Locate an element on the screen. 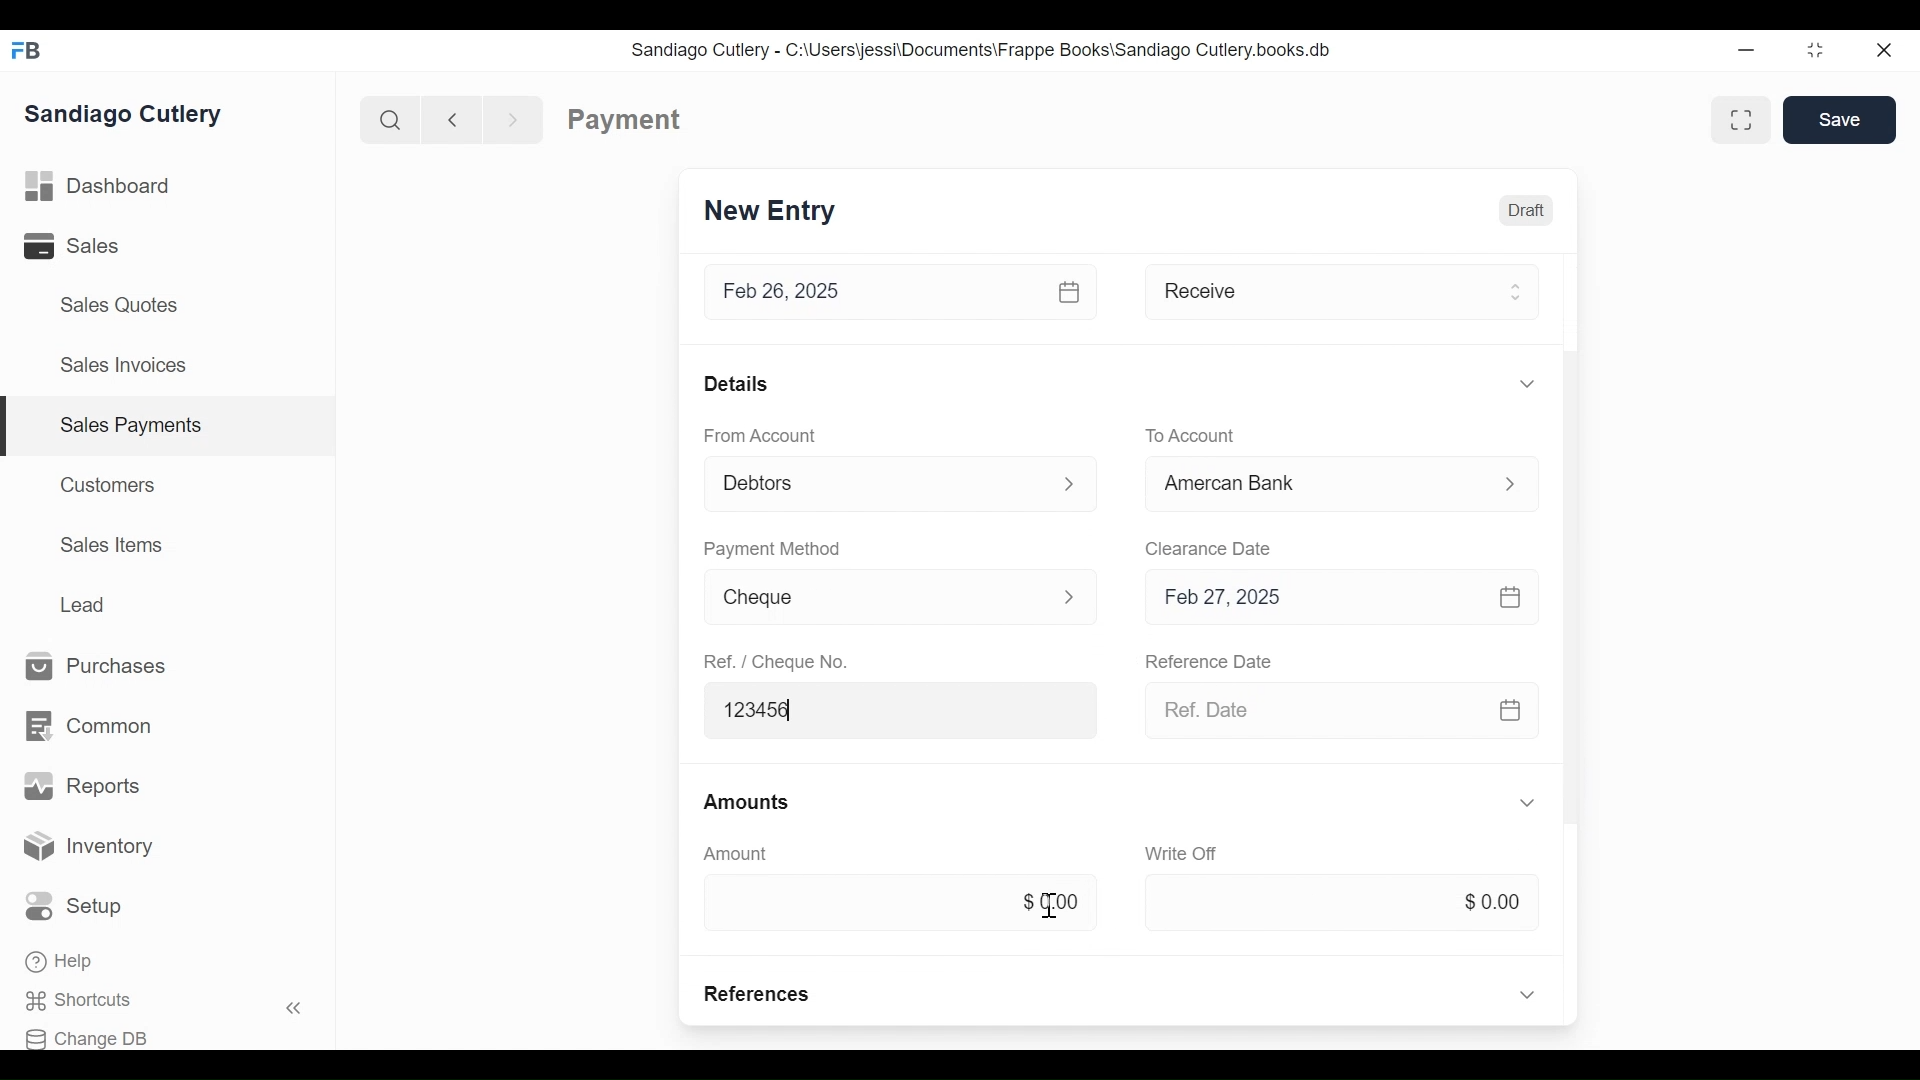  Expand is located at coordinates (1527, 993).